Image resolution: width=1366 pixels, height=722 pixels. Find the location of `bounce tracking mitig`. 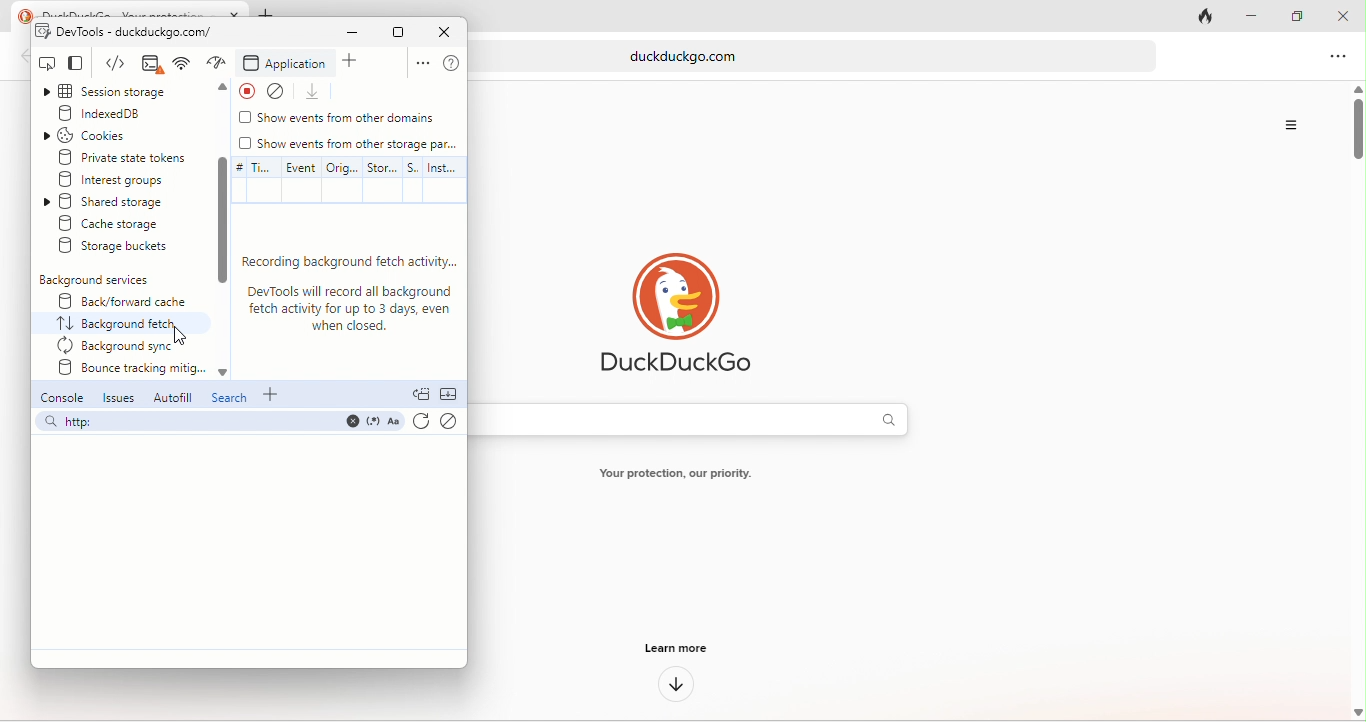

bounce tracking mitig is located at coordinates (128, 371).